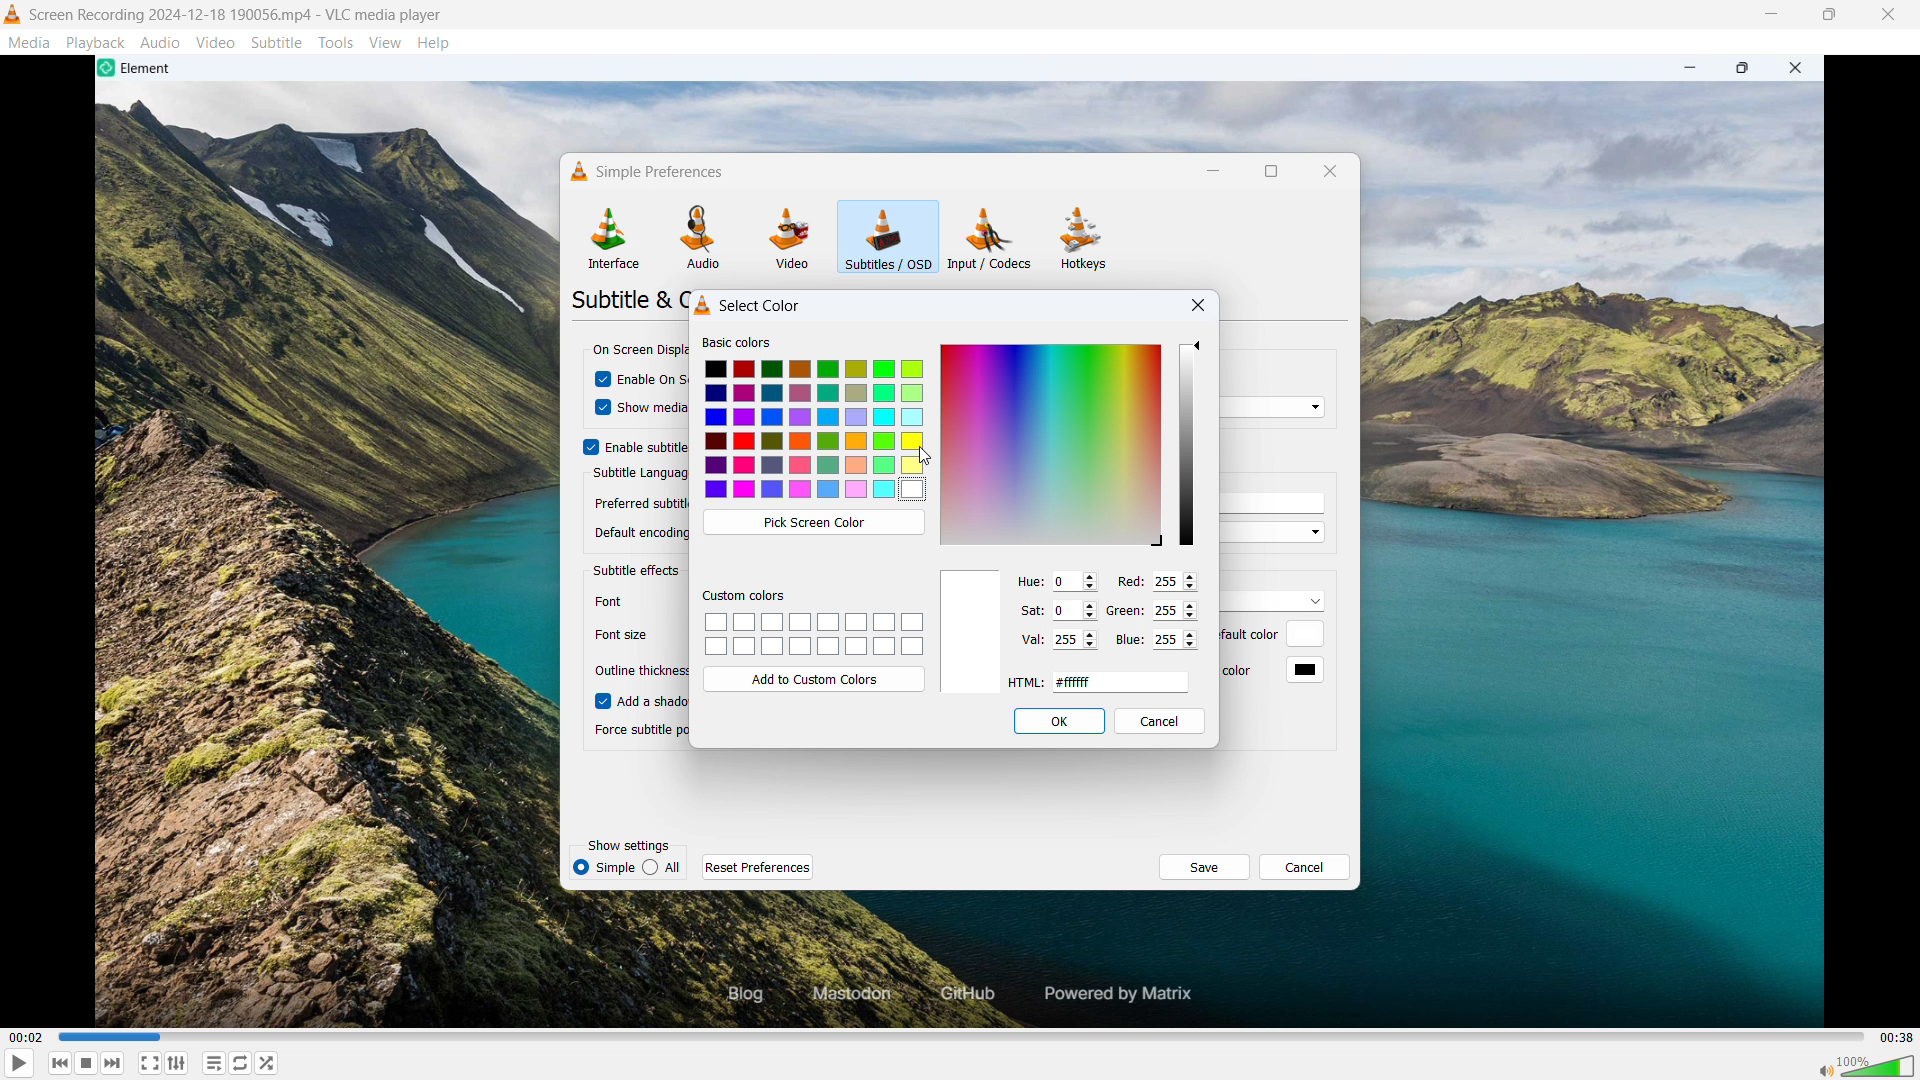  What do you see at coordinates (1888, 15) in the screenshot?
I see `Close ` at bounding box center [1888, 15].